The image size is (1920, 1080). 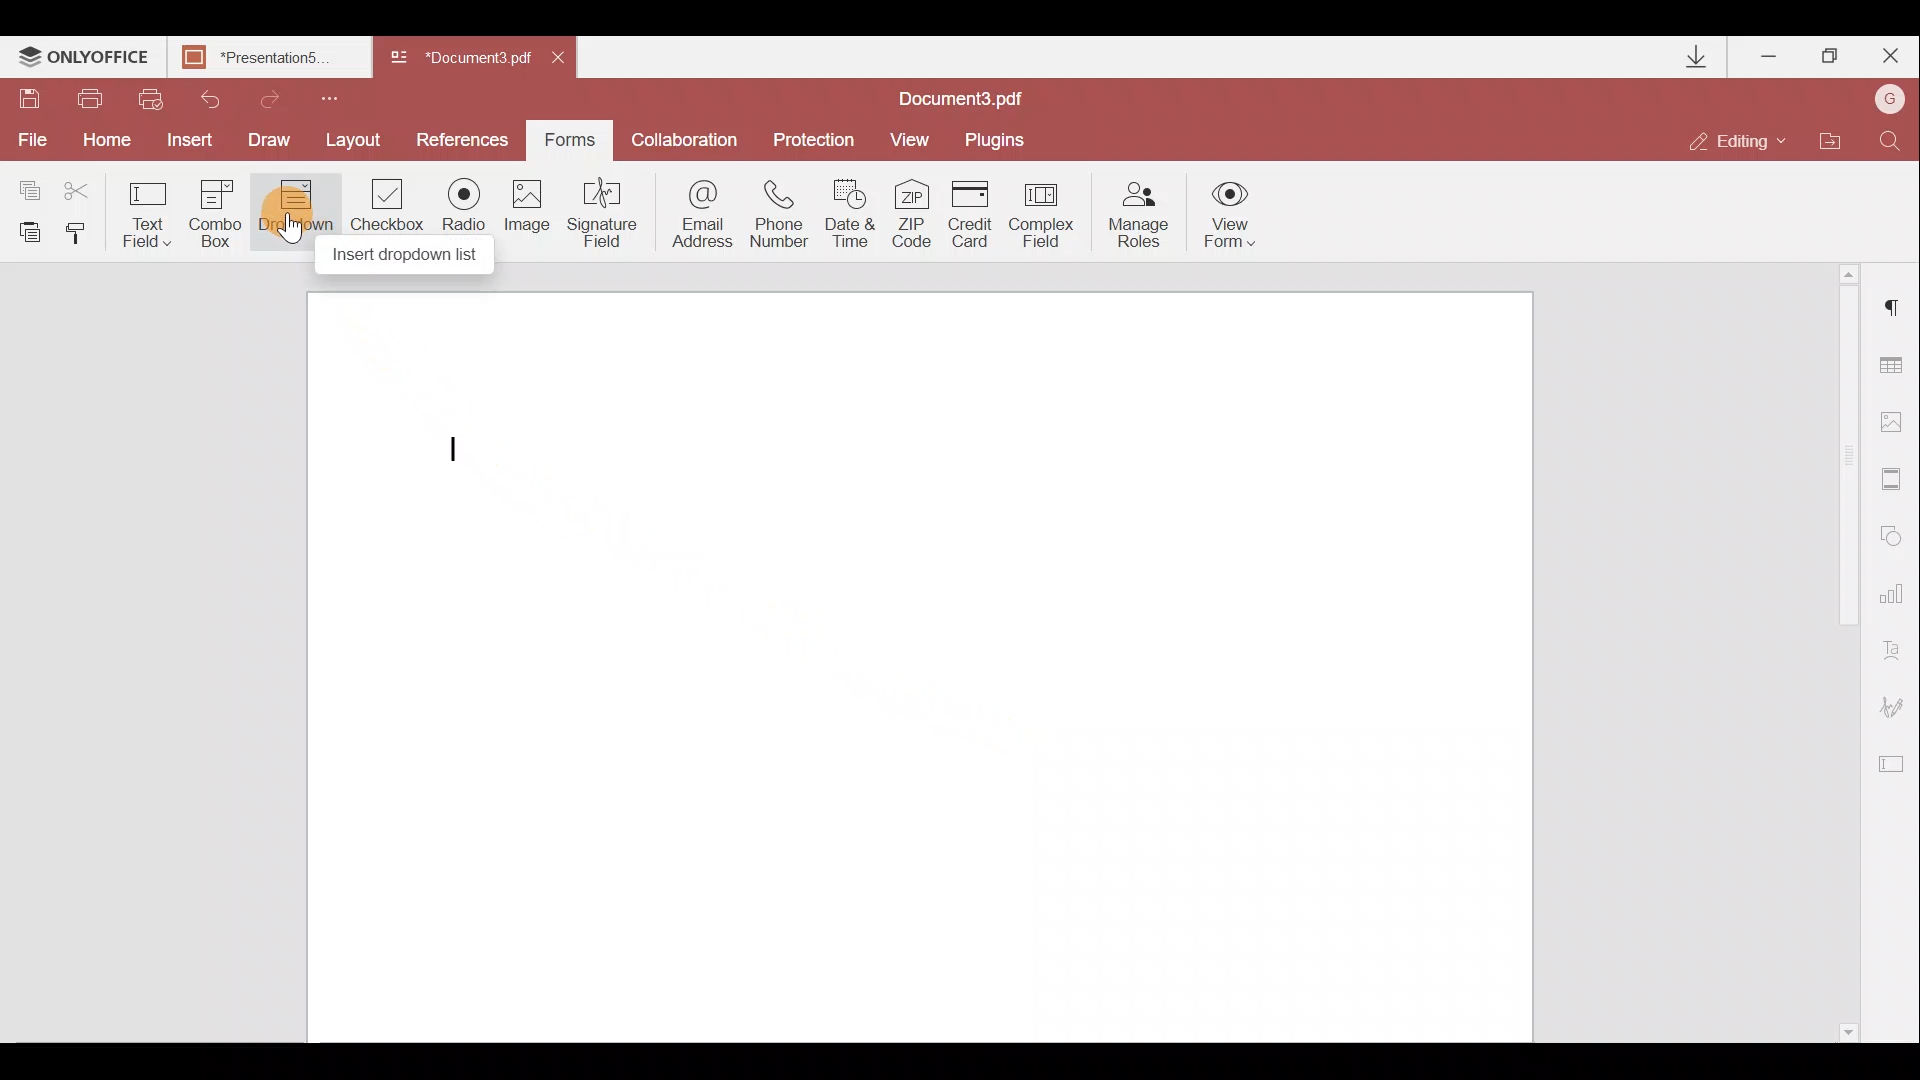 What do you see at coordinates (1766, 56) in the screenshot?
I see `Minimize` at bounding box center [1766, 56].